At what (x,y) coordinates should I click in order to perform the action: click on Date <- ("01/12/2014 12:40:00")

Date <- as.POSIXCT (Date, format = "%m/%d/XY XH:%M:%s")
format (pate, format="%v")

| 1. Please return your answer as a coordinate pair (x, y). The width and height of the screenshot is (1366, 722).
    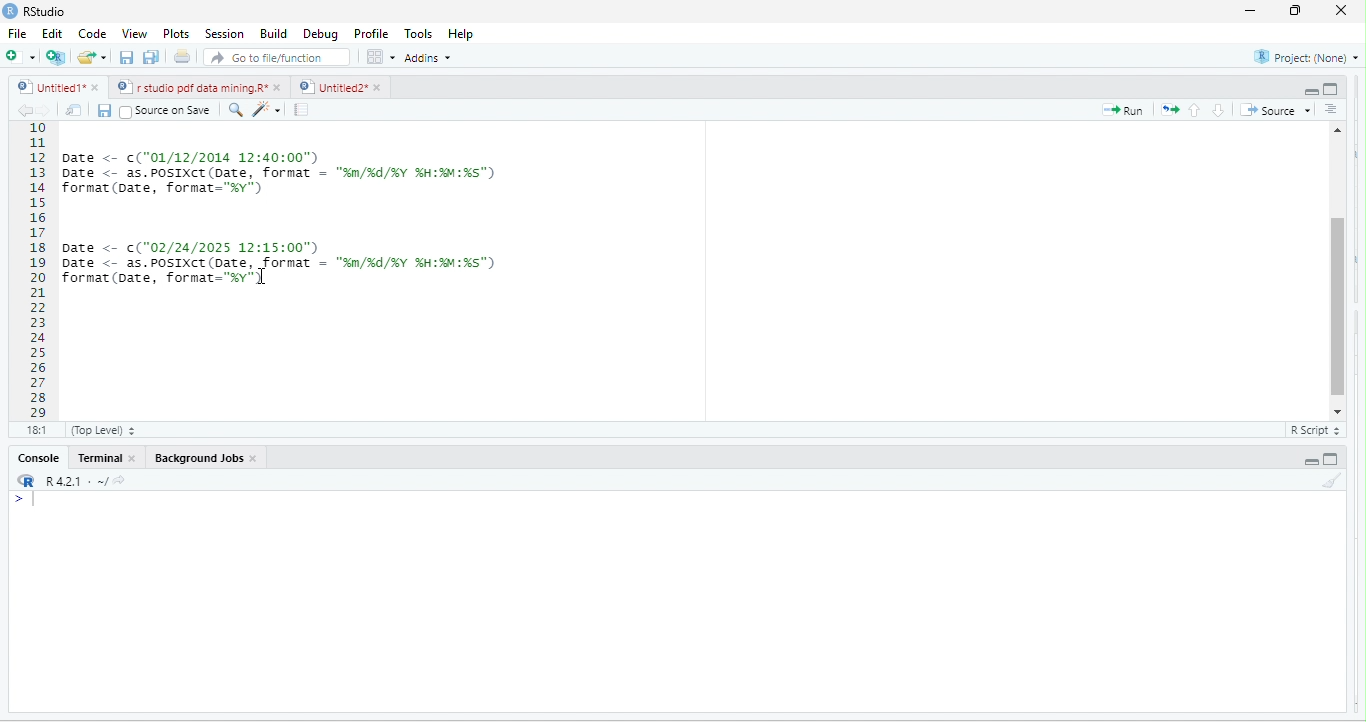
    Looking at the image, I should click on (399, 171).